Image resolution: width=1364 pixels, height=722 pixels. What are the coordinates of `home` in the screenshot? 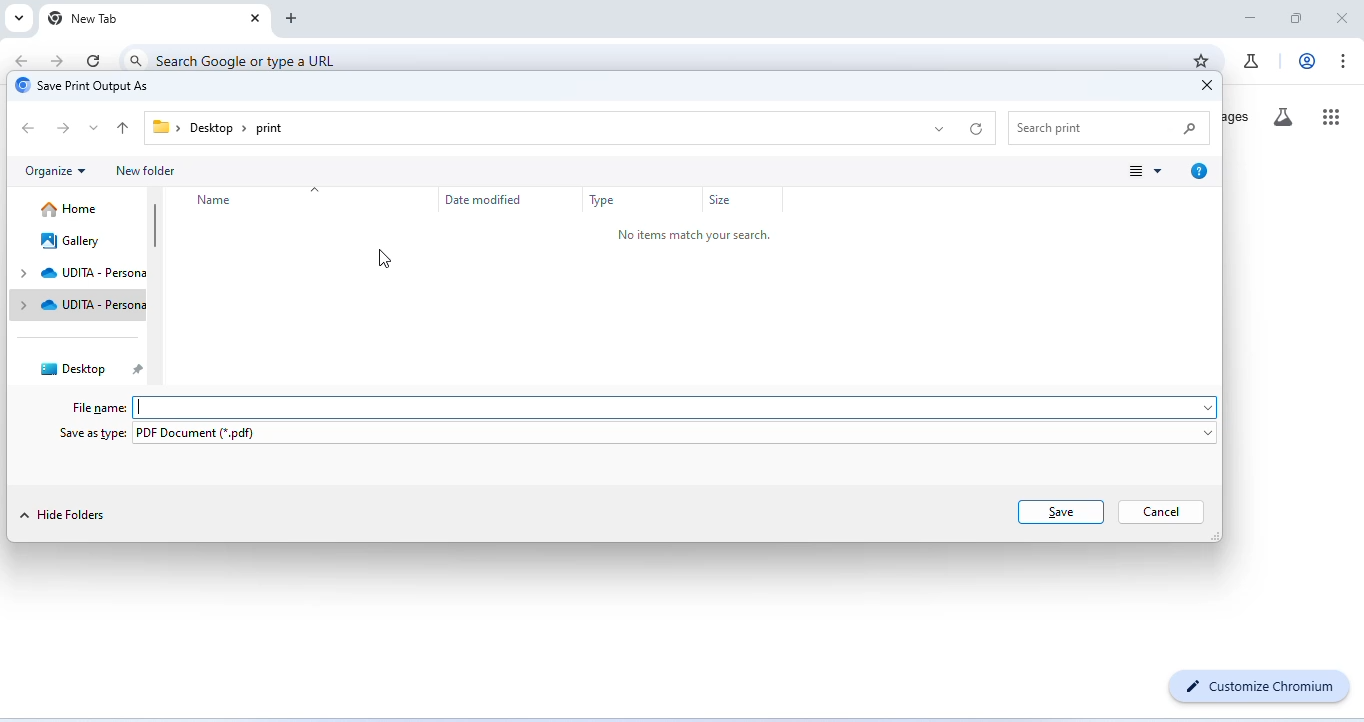 It's located at (73, 209).